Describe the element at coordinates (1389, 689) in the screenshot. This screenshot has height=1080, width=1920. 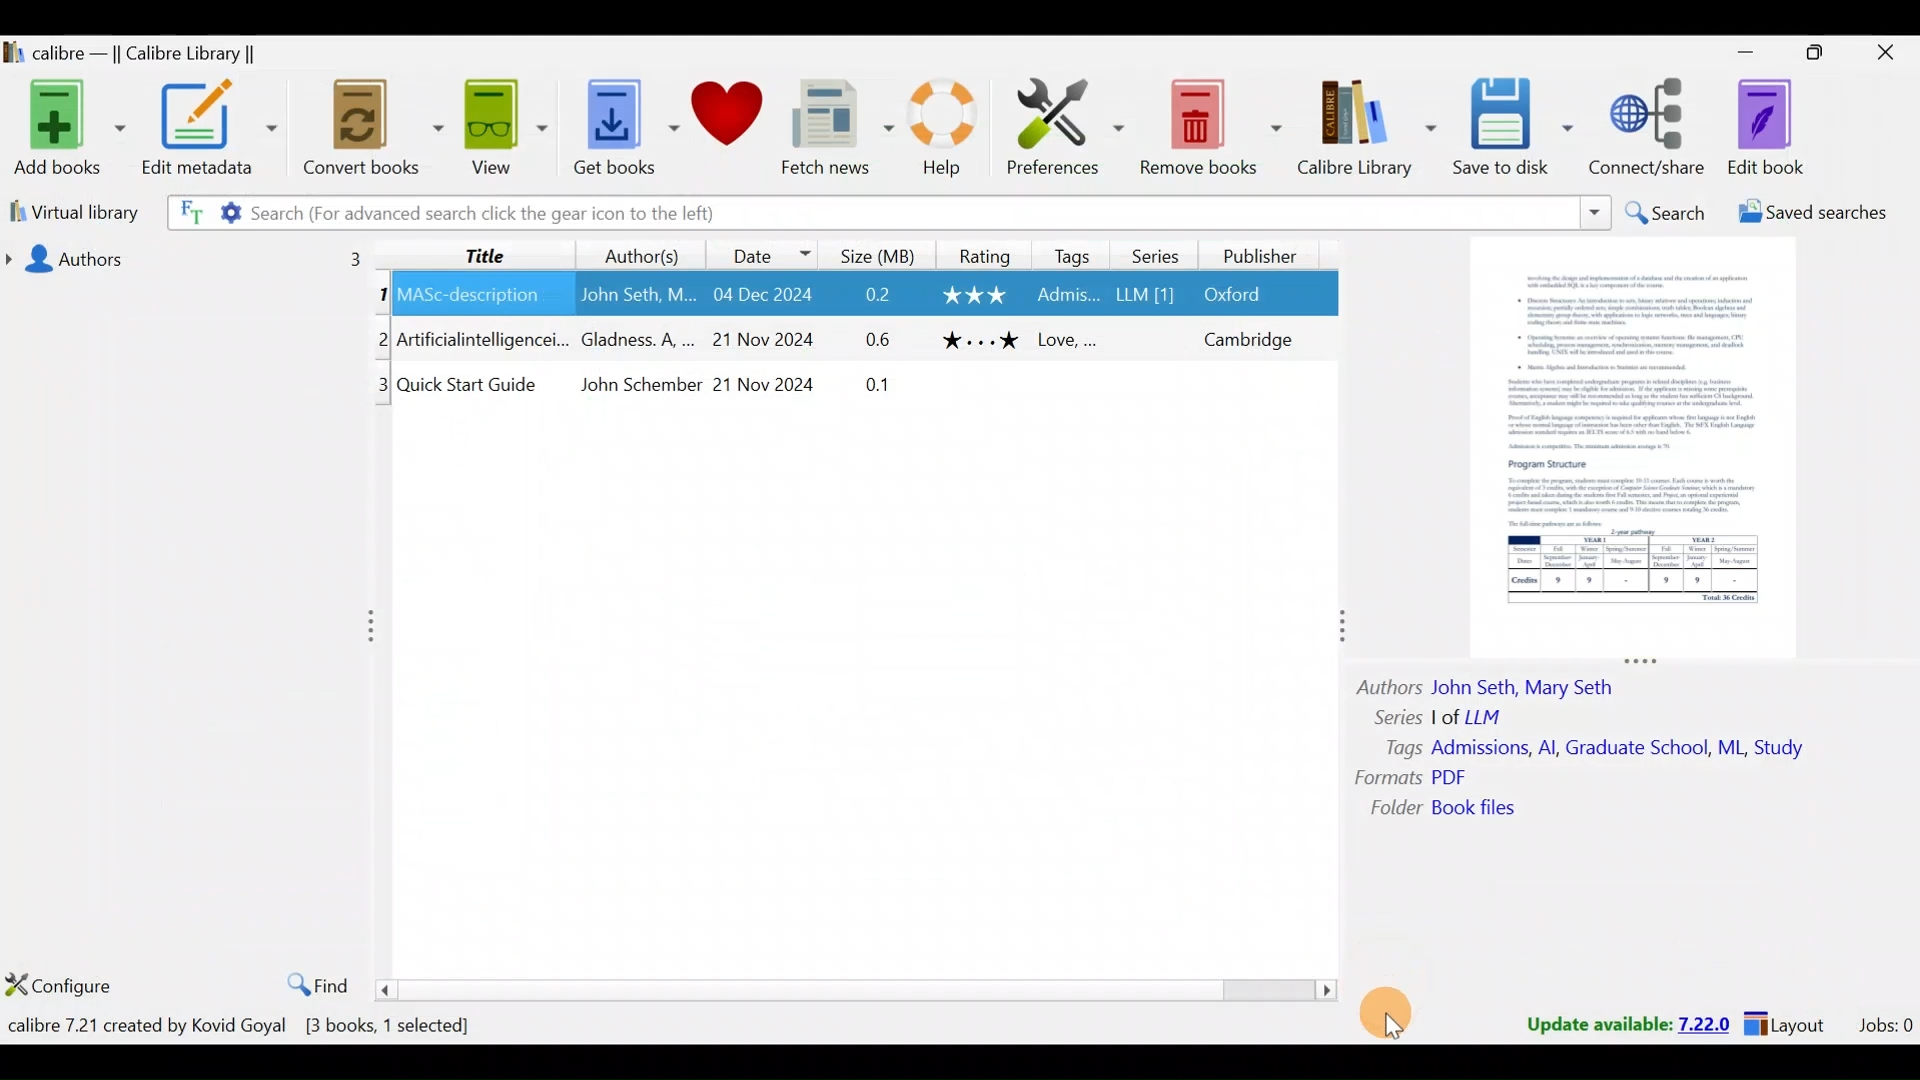
I see `` at that location.